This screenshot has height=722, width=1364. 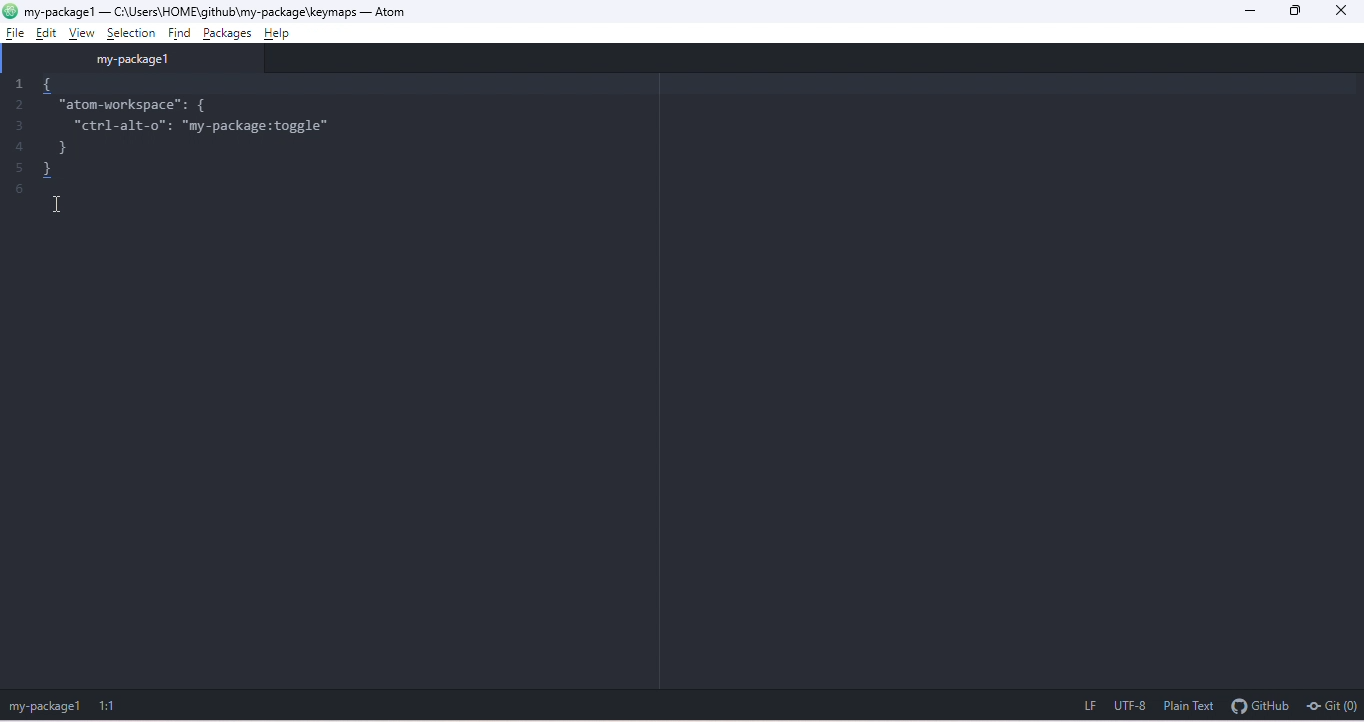 What do you see at coordinates (1336, 707) in the screenshot?
I see `git(0)` at bounding box center [1336, 707].